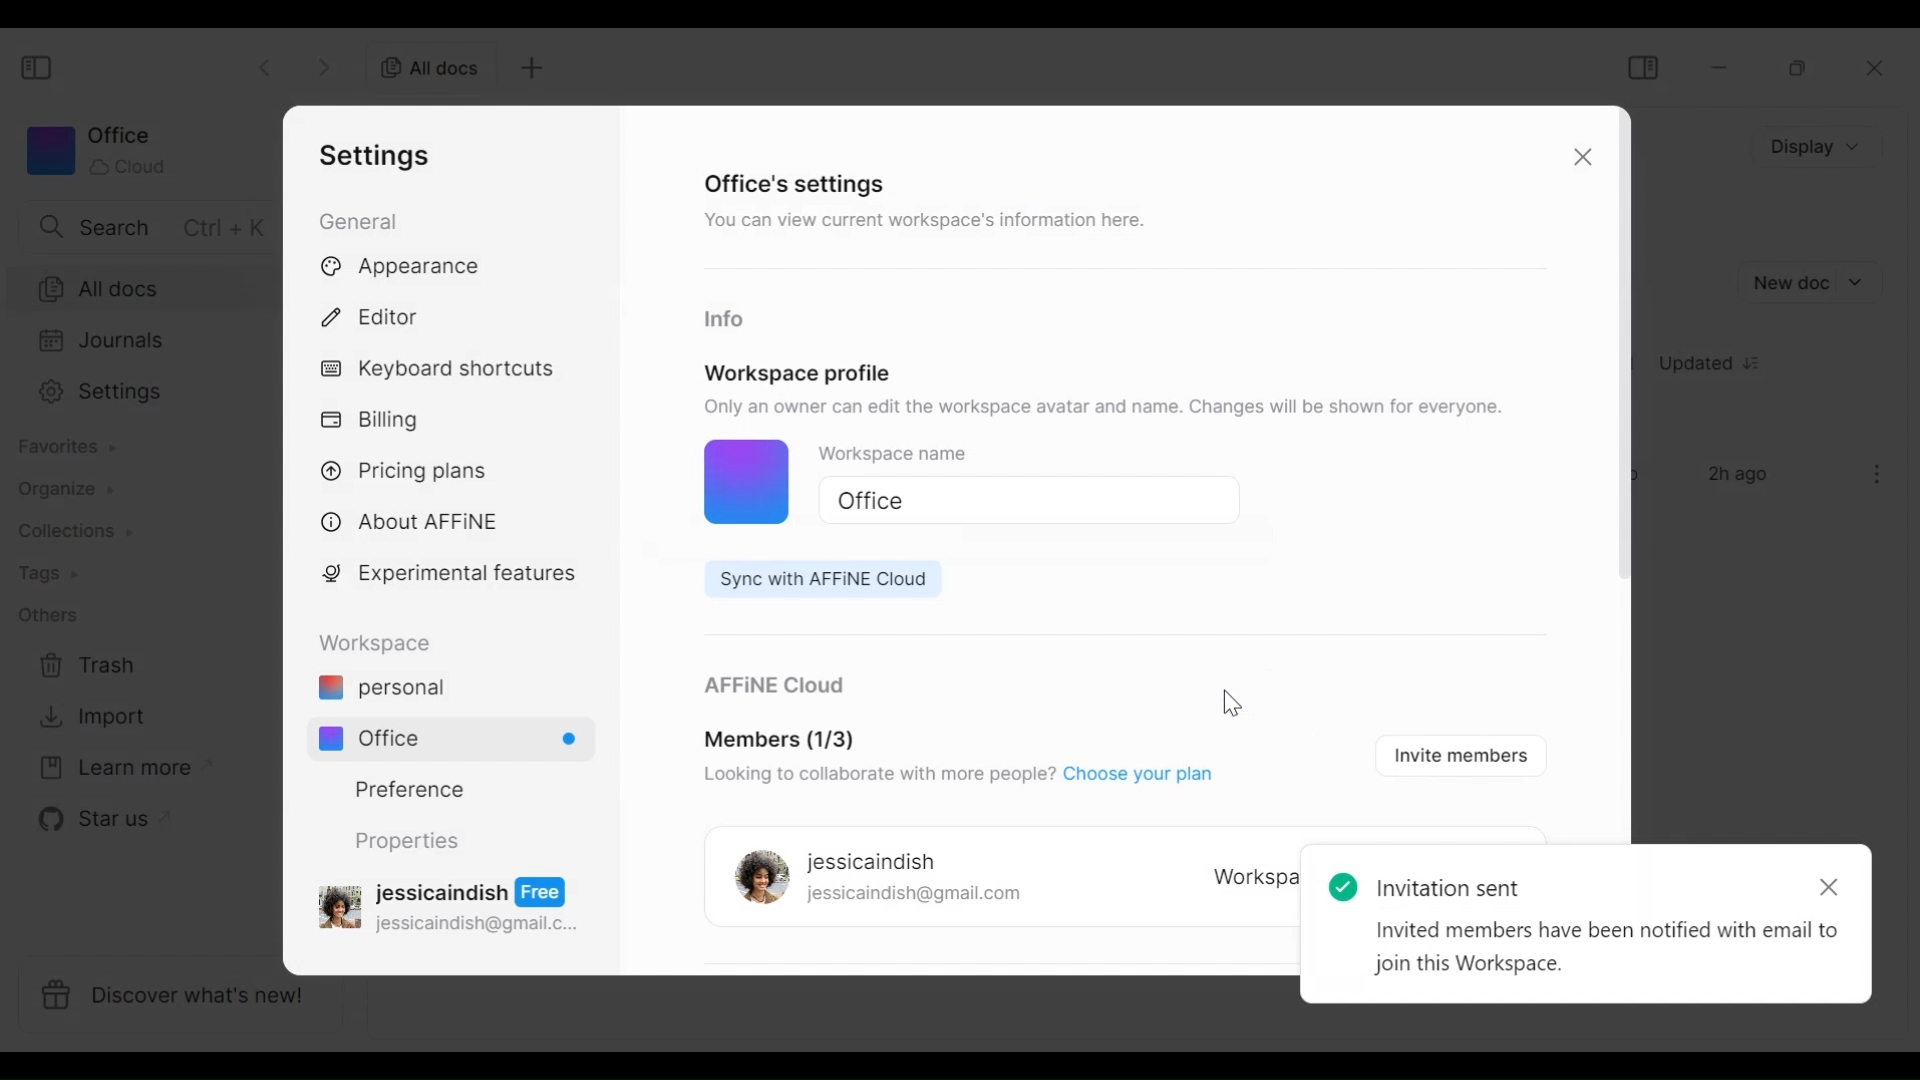 The width and height of the screenshot is (1920, 1080). I want to click on Profile, so click(756, 879).